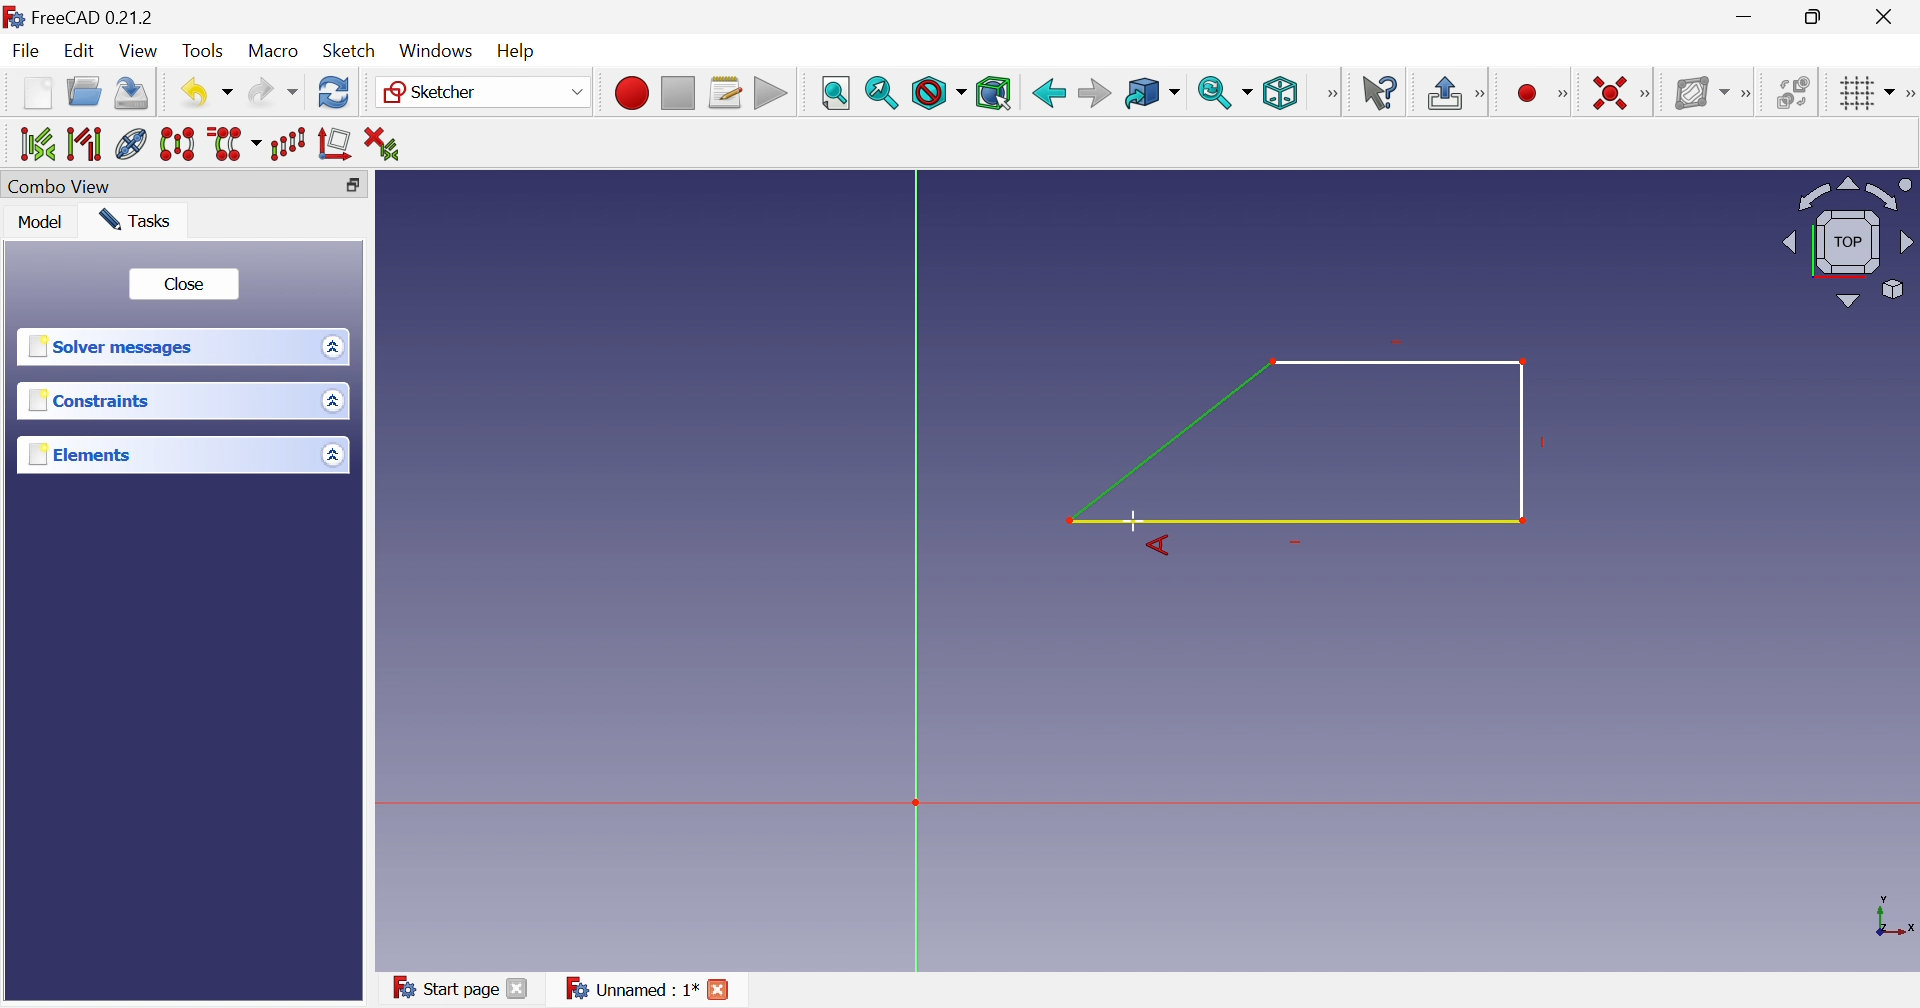  Describe the element at coordinates (1848, 240) in the screenshot. I see `Viewing angle` at that location.